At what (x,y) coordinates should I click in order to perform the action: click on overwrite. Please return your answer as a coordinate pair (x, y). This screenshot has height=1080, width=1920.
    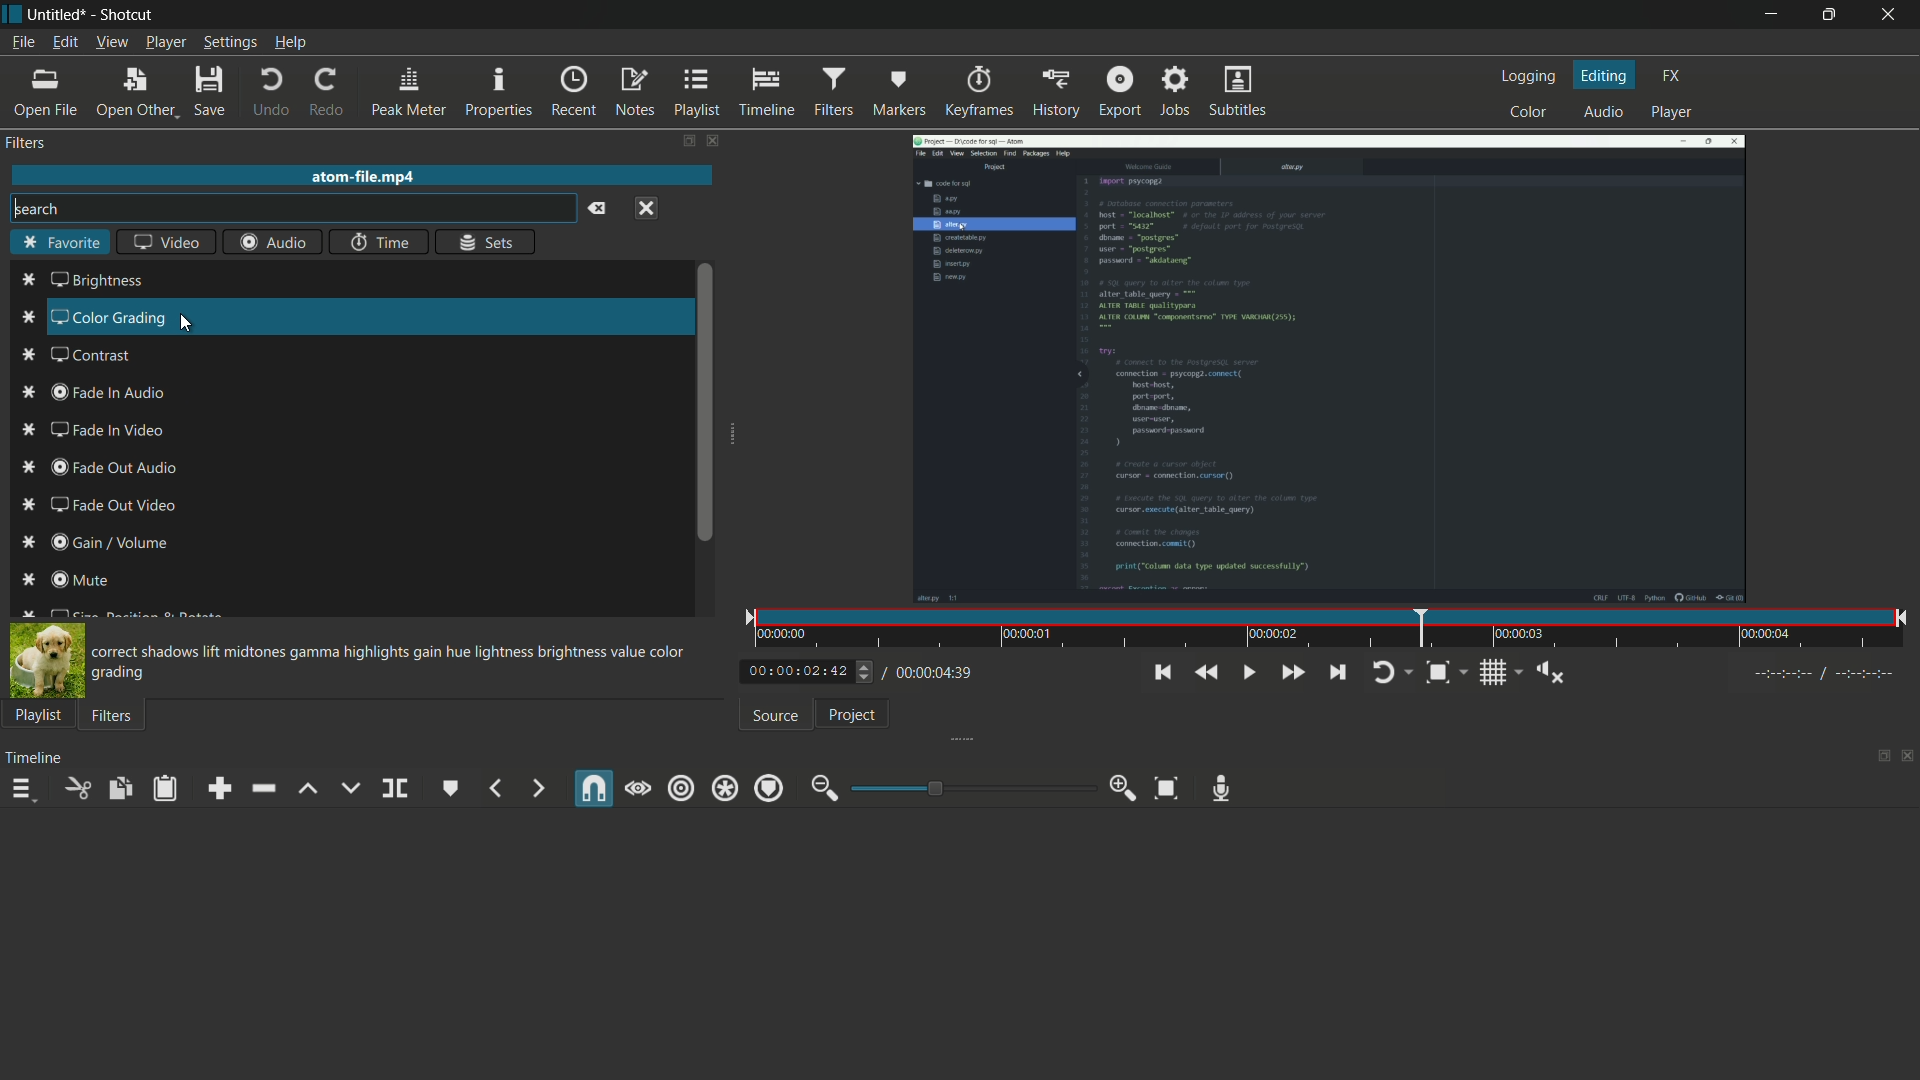
    Looking at the image, I should click on (349, 788).